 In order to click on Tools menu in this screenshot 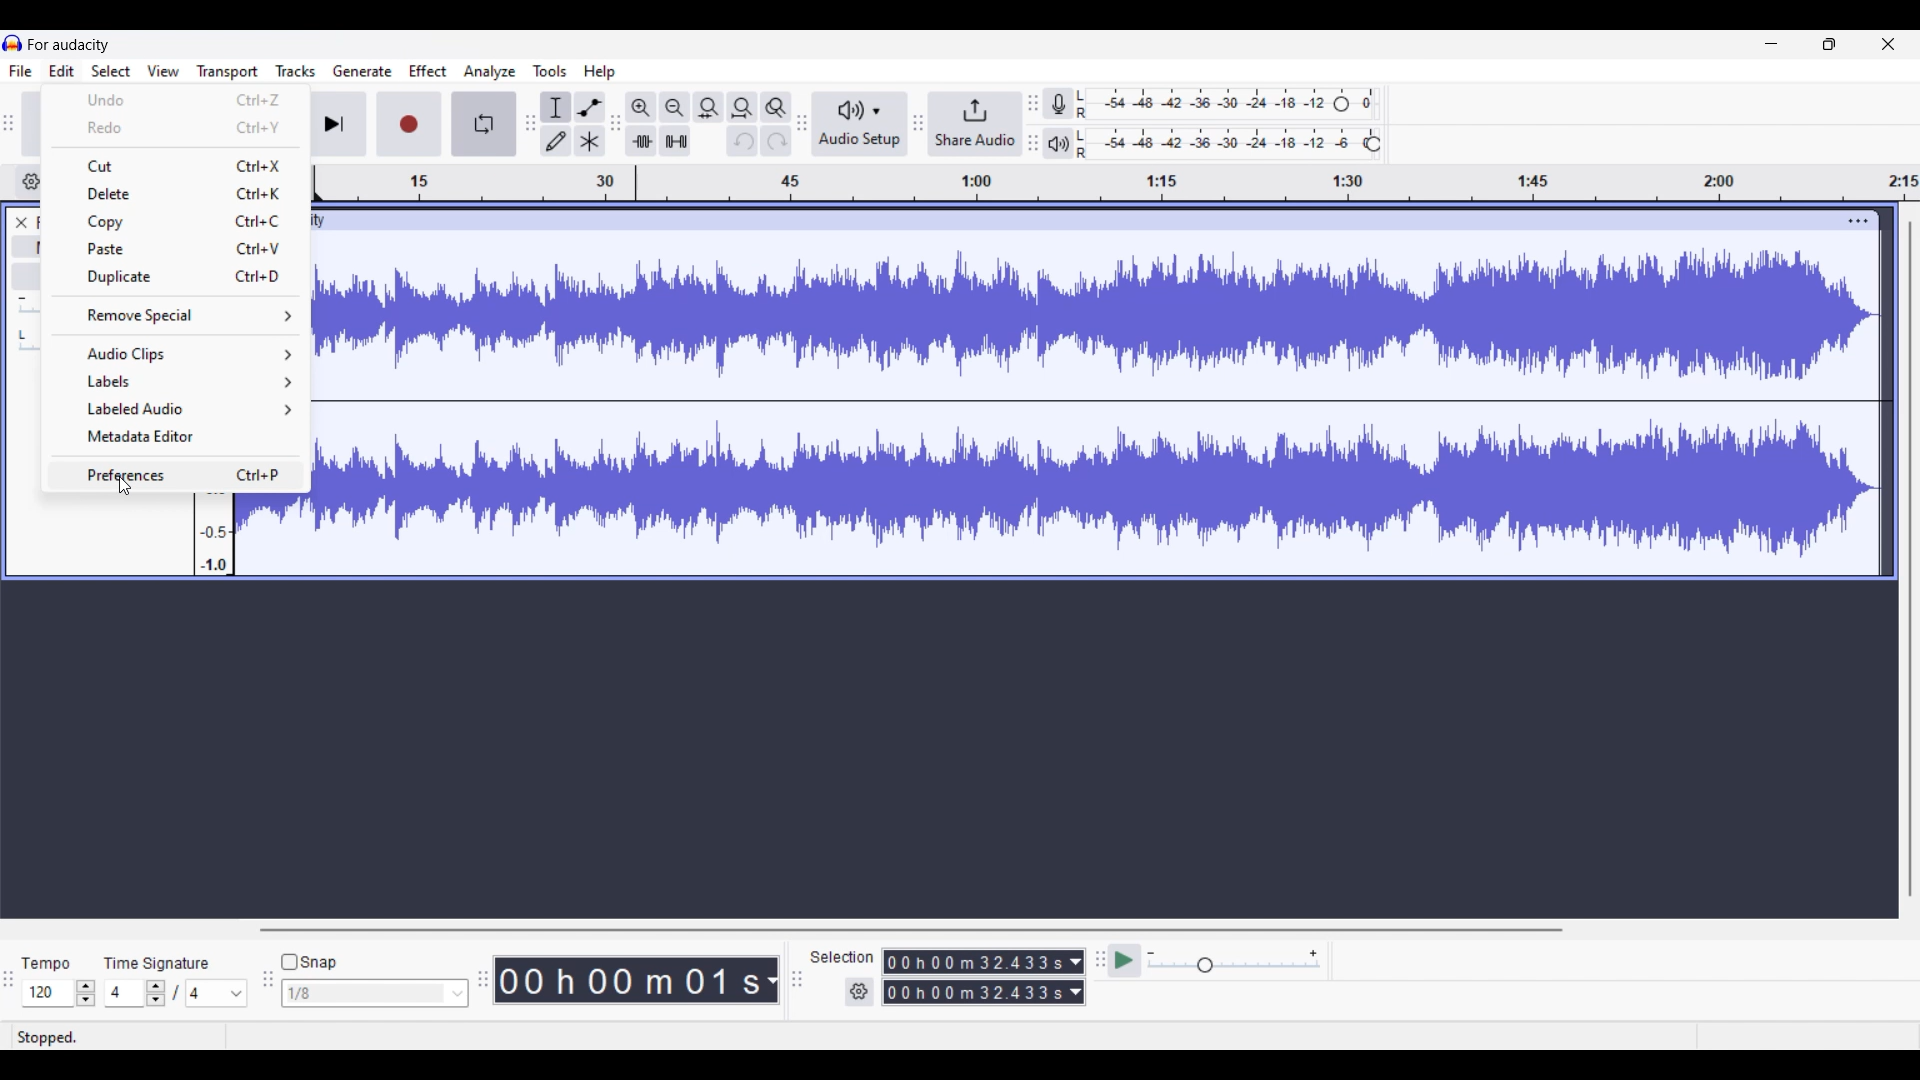, I will do `click(550, 71)`.